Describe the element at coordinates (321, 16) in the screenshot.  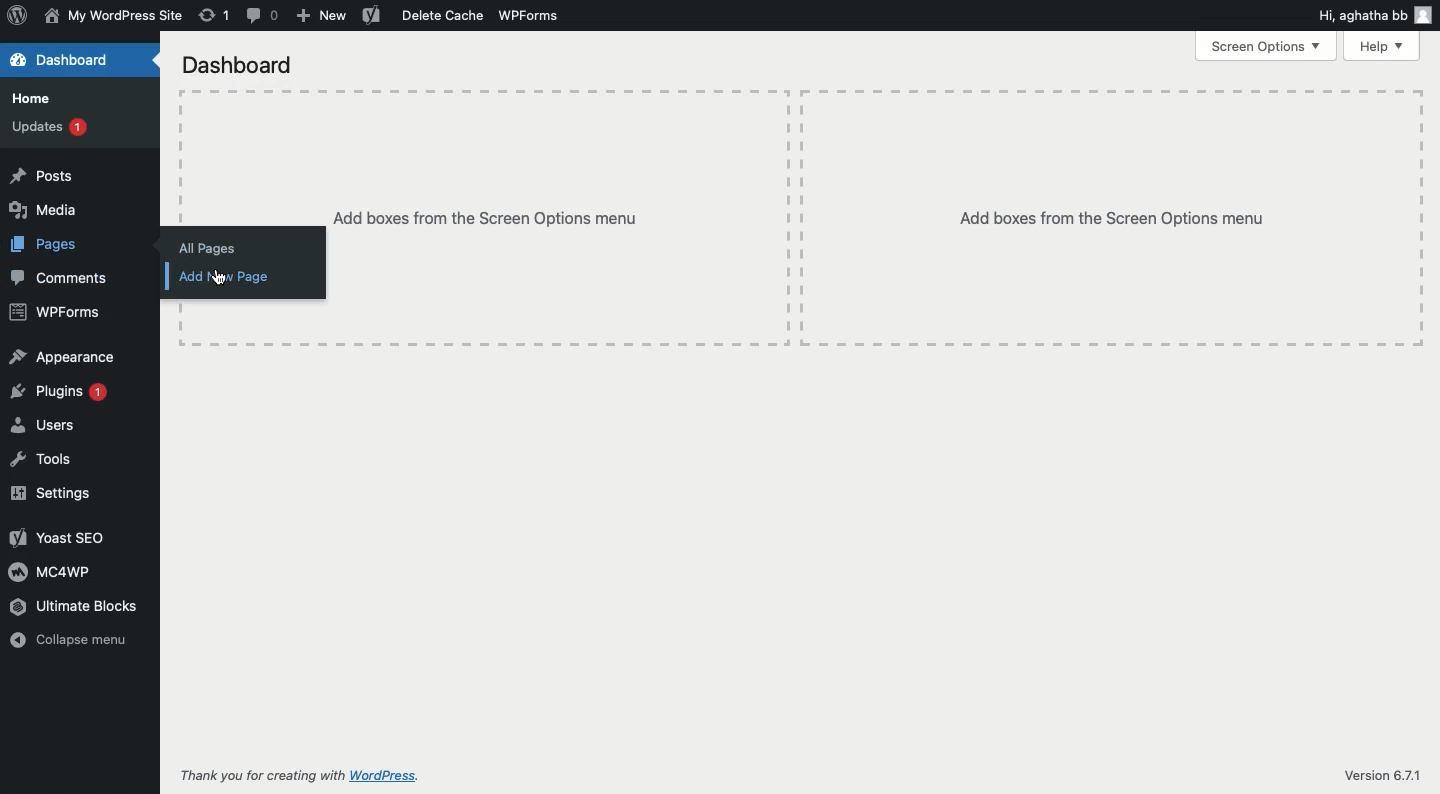
I see `New` at that location.